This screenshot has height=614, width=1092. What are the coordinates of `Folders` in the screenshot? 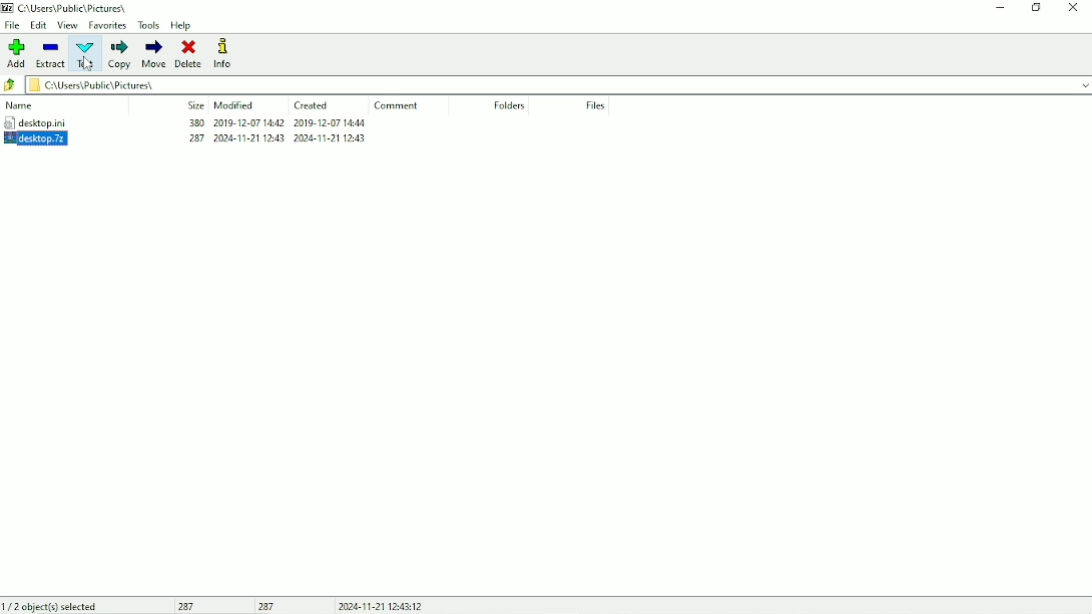 It's located at (509, 107).